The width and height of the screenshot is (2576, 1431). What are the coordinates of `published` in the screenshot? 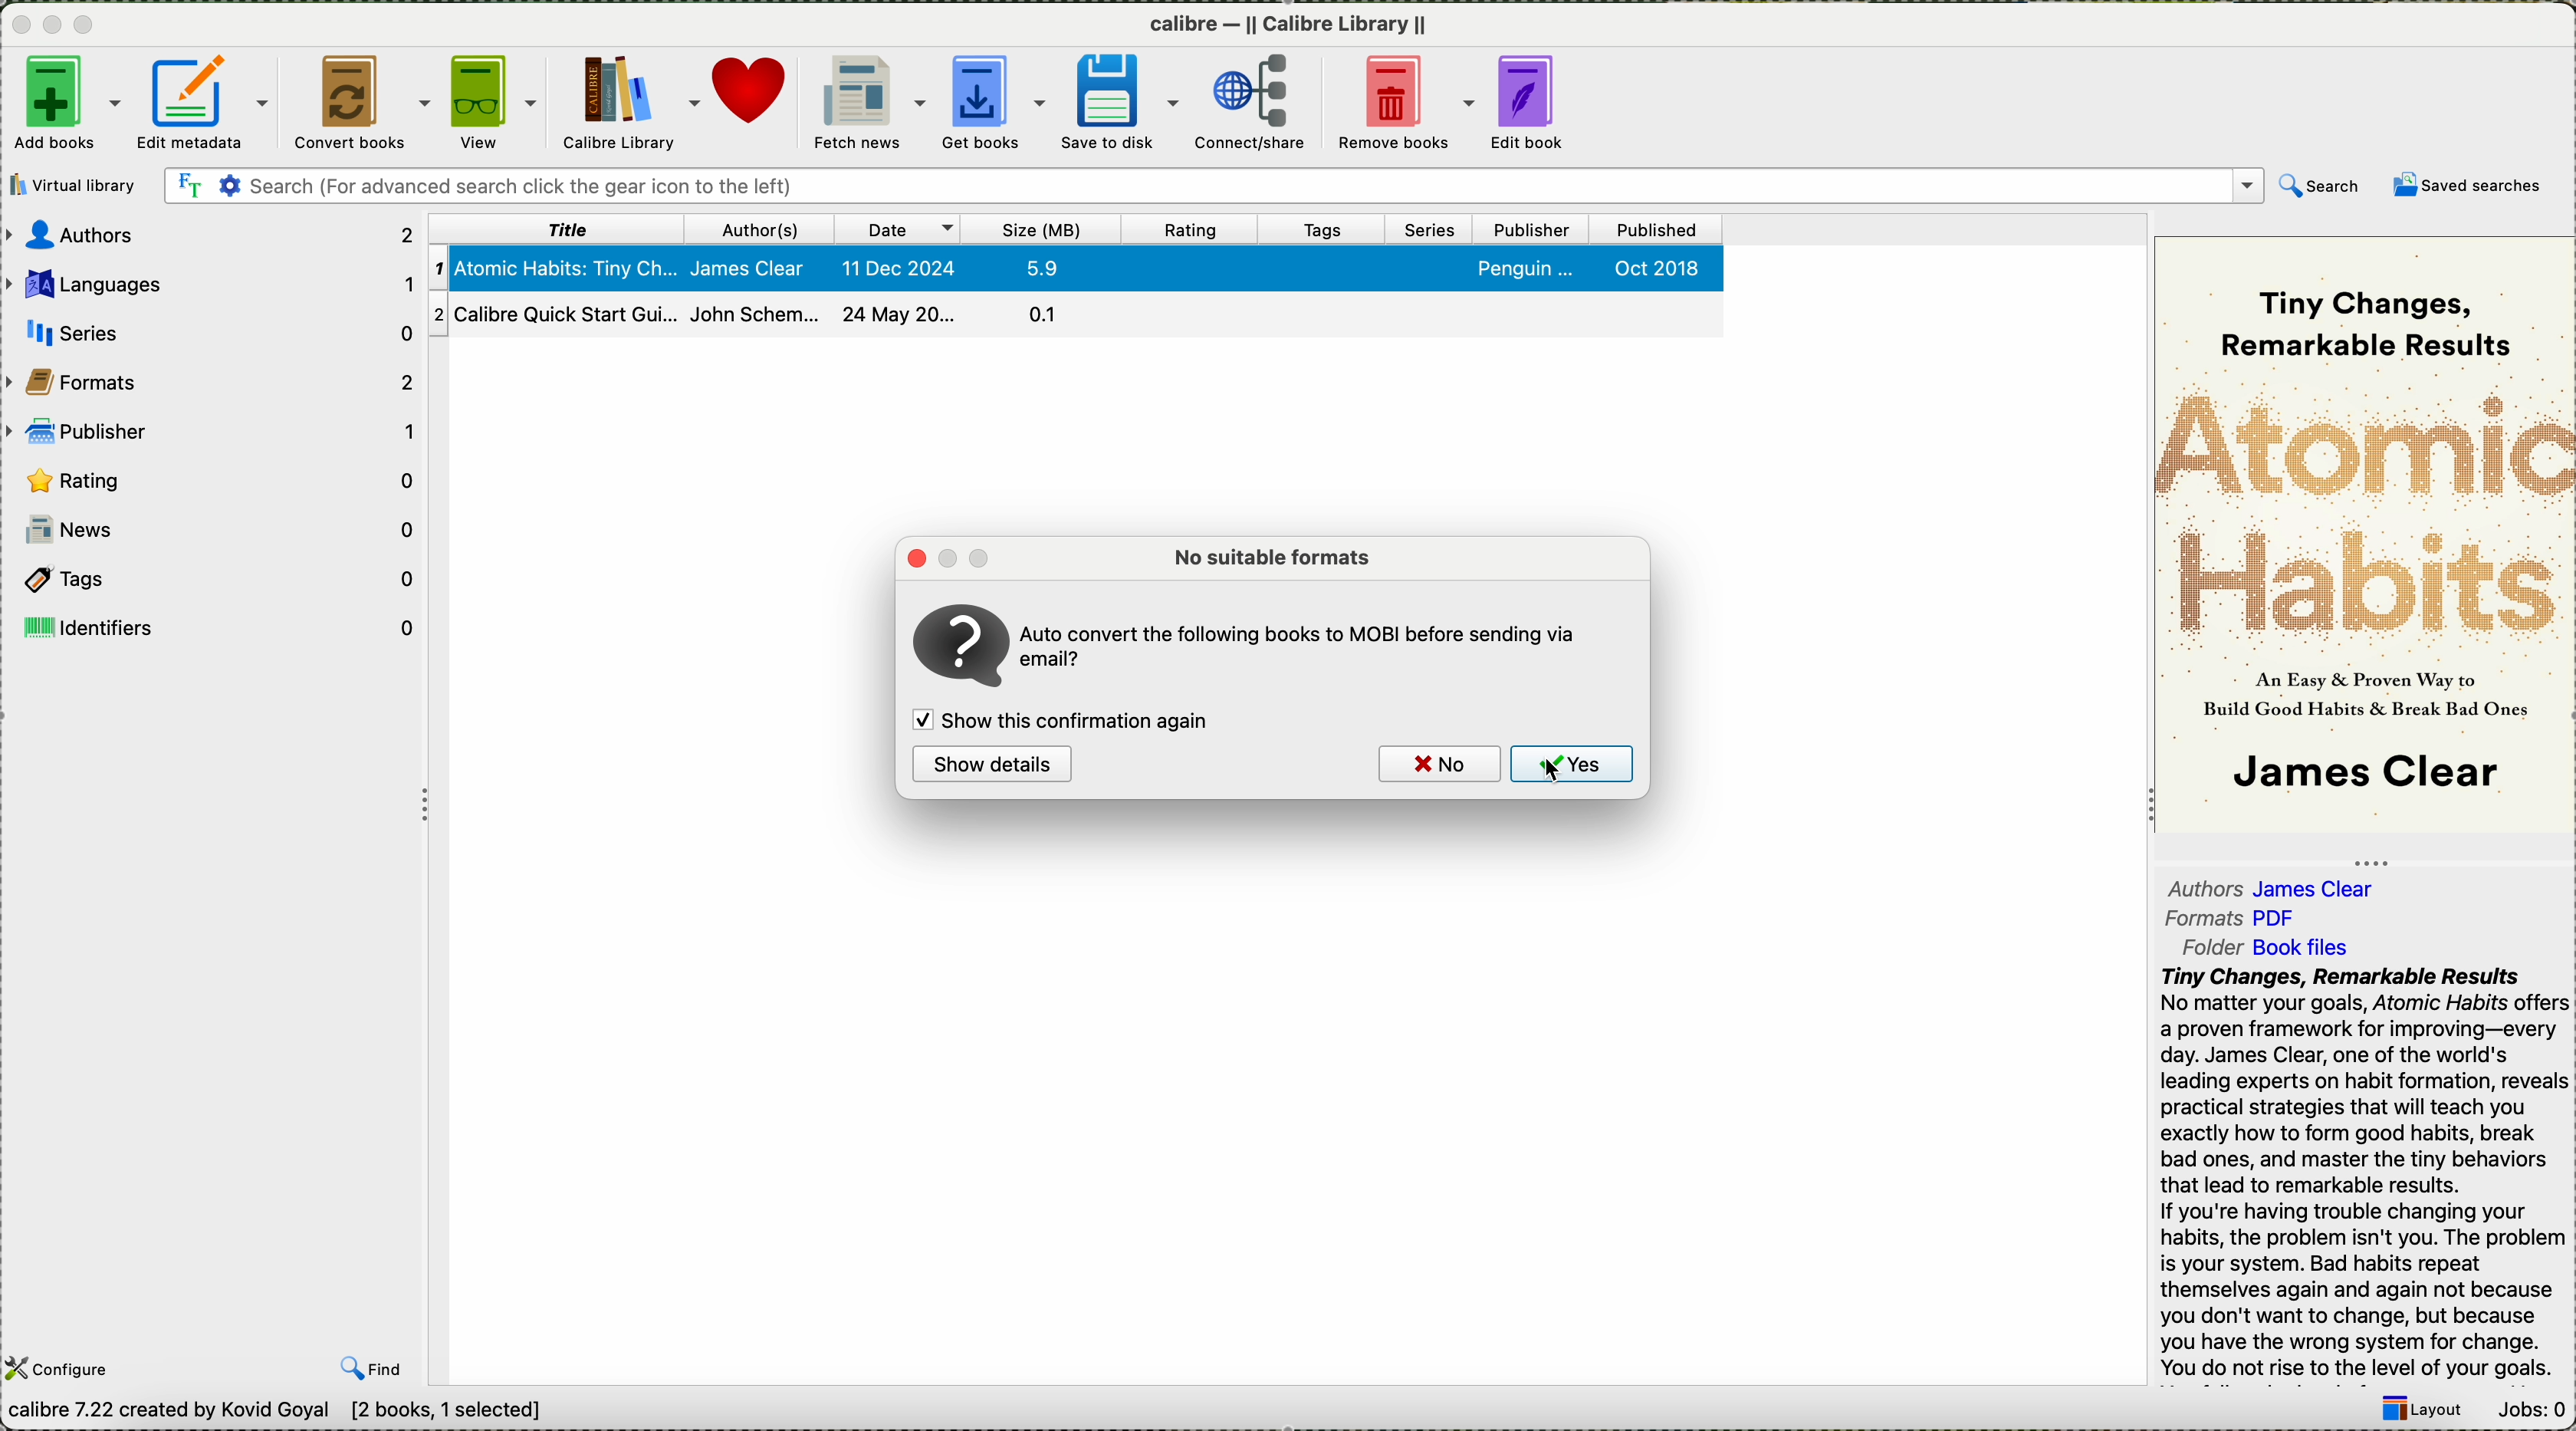 It's located at (1658, 229).